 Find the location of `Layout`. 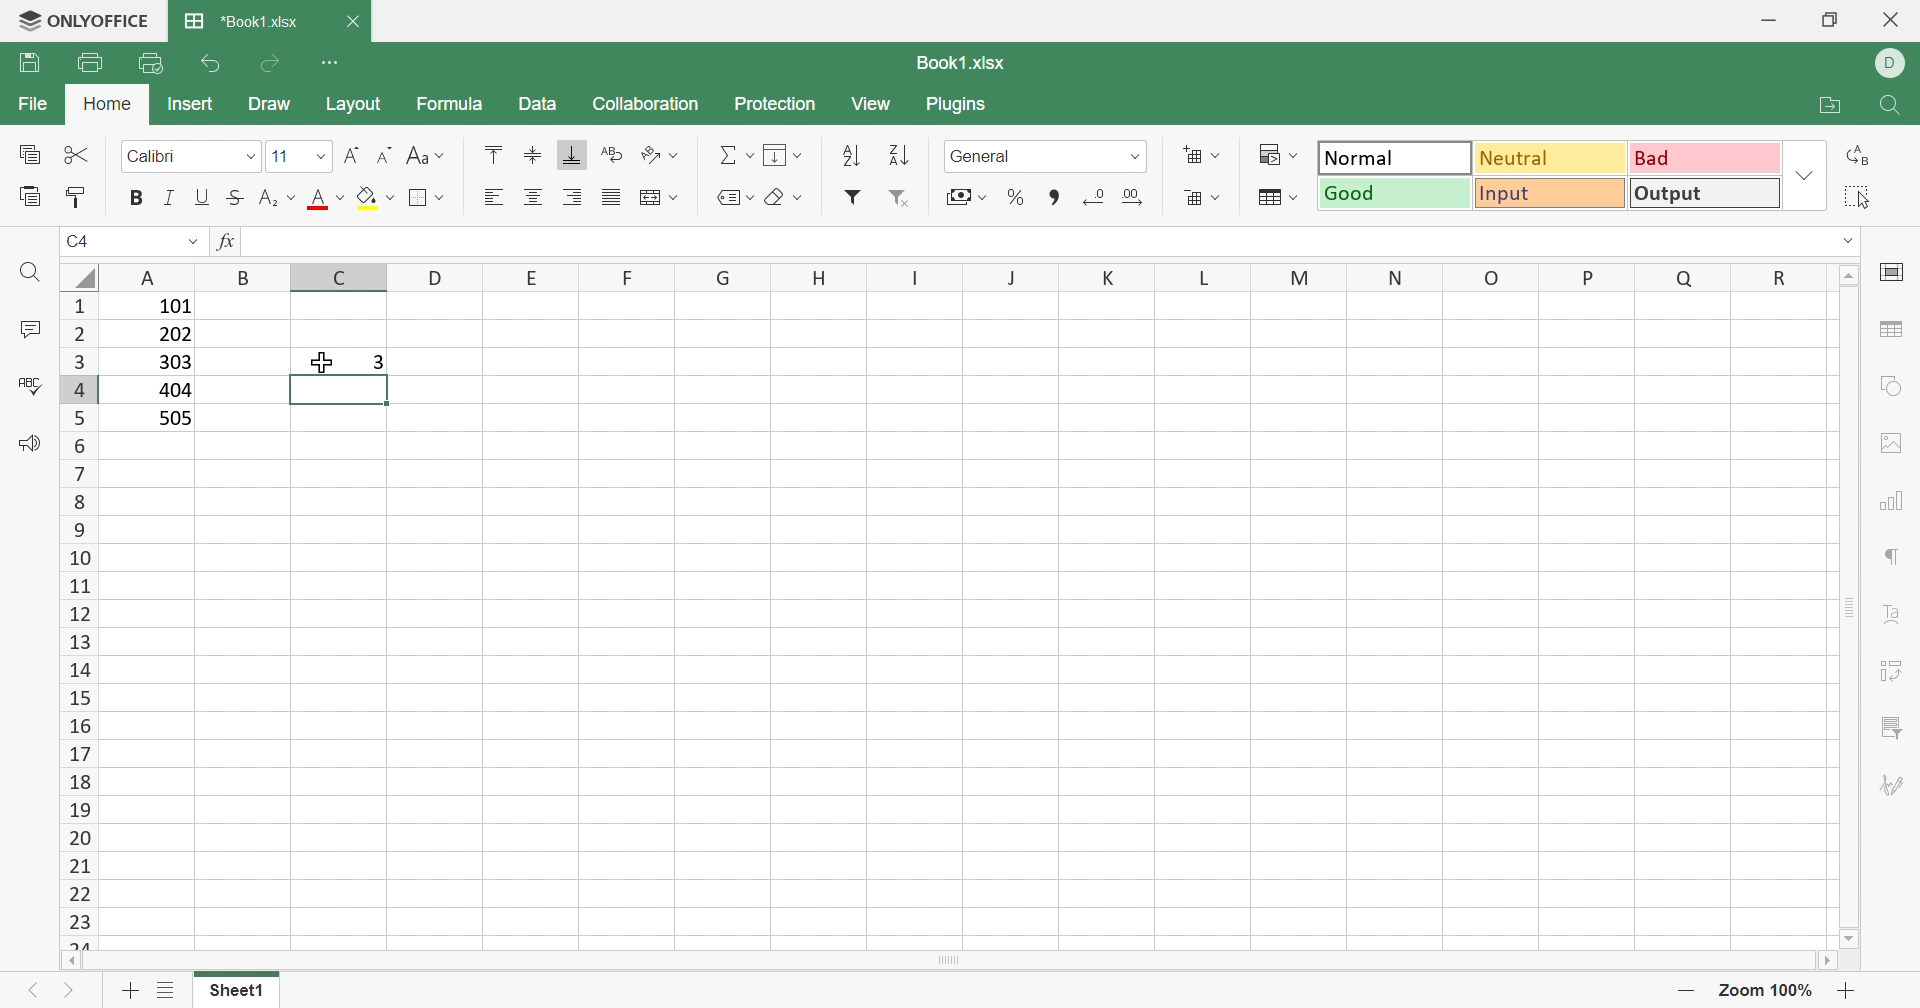

Layout is located at coordinates (361, 105).